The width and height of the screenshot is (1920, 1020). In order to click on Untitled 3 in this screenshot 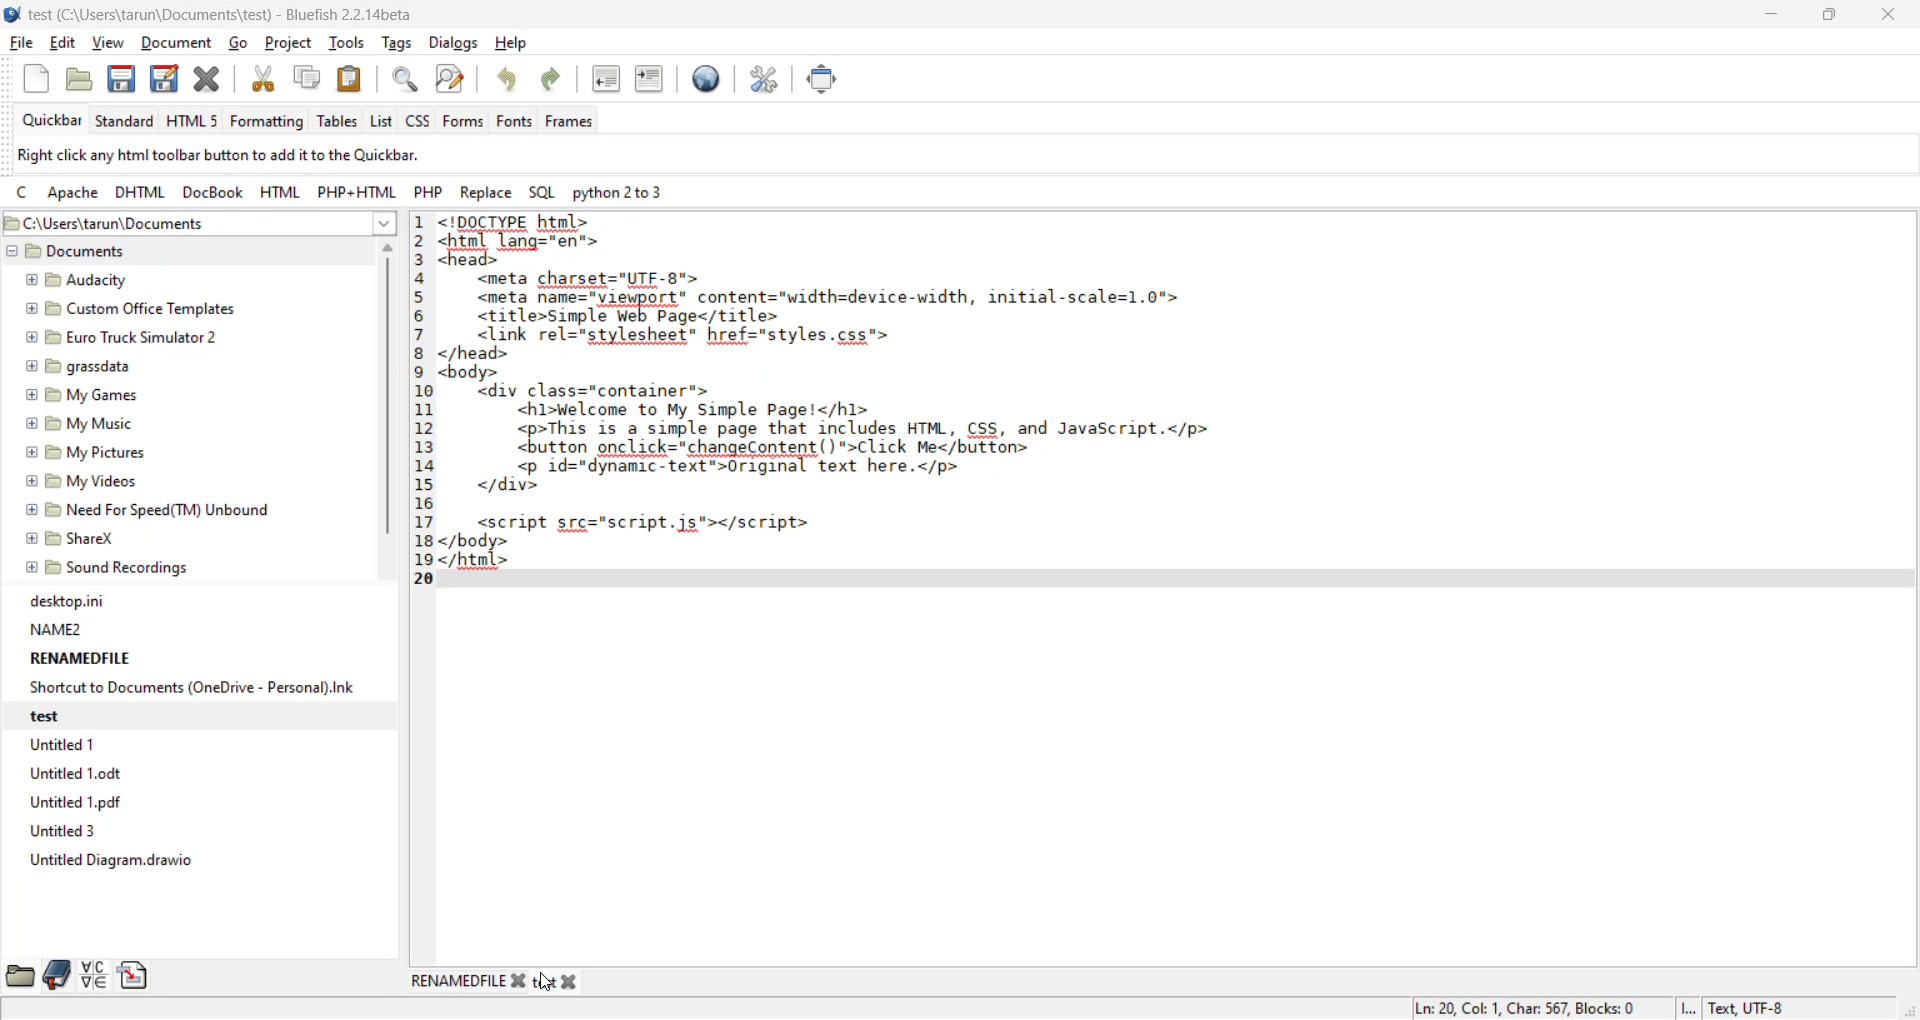, I will do `click(69, 832)`.